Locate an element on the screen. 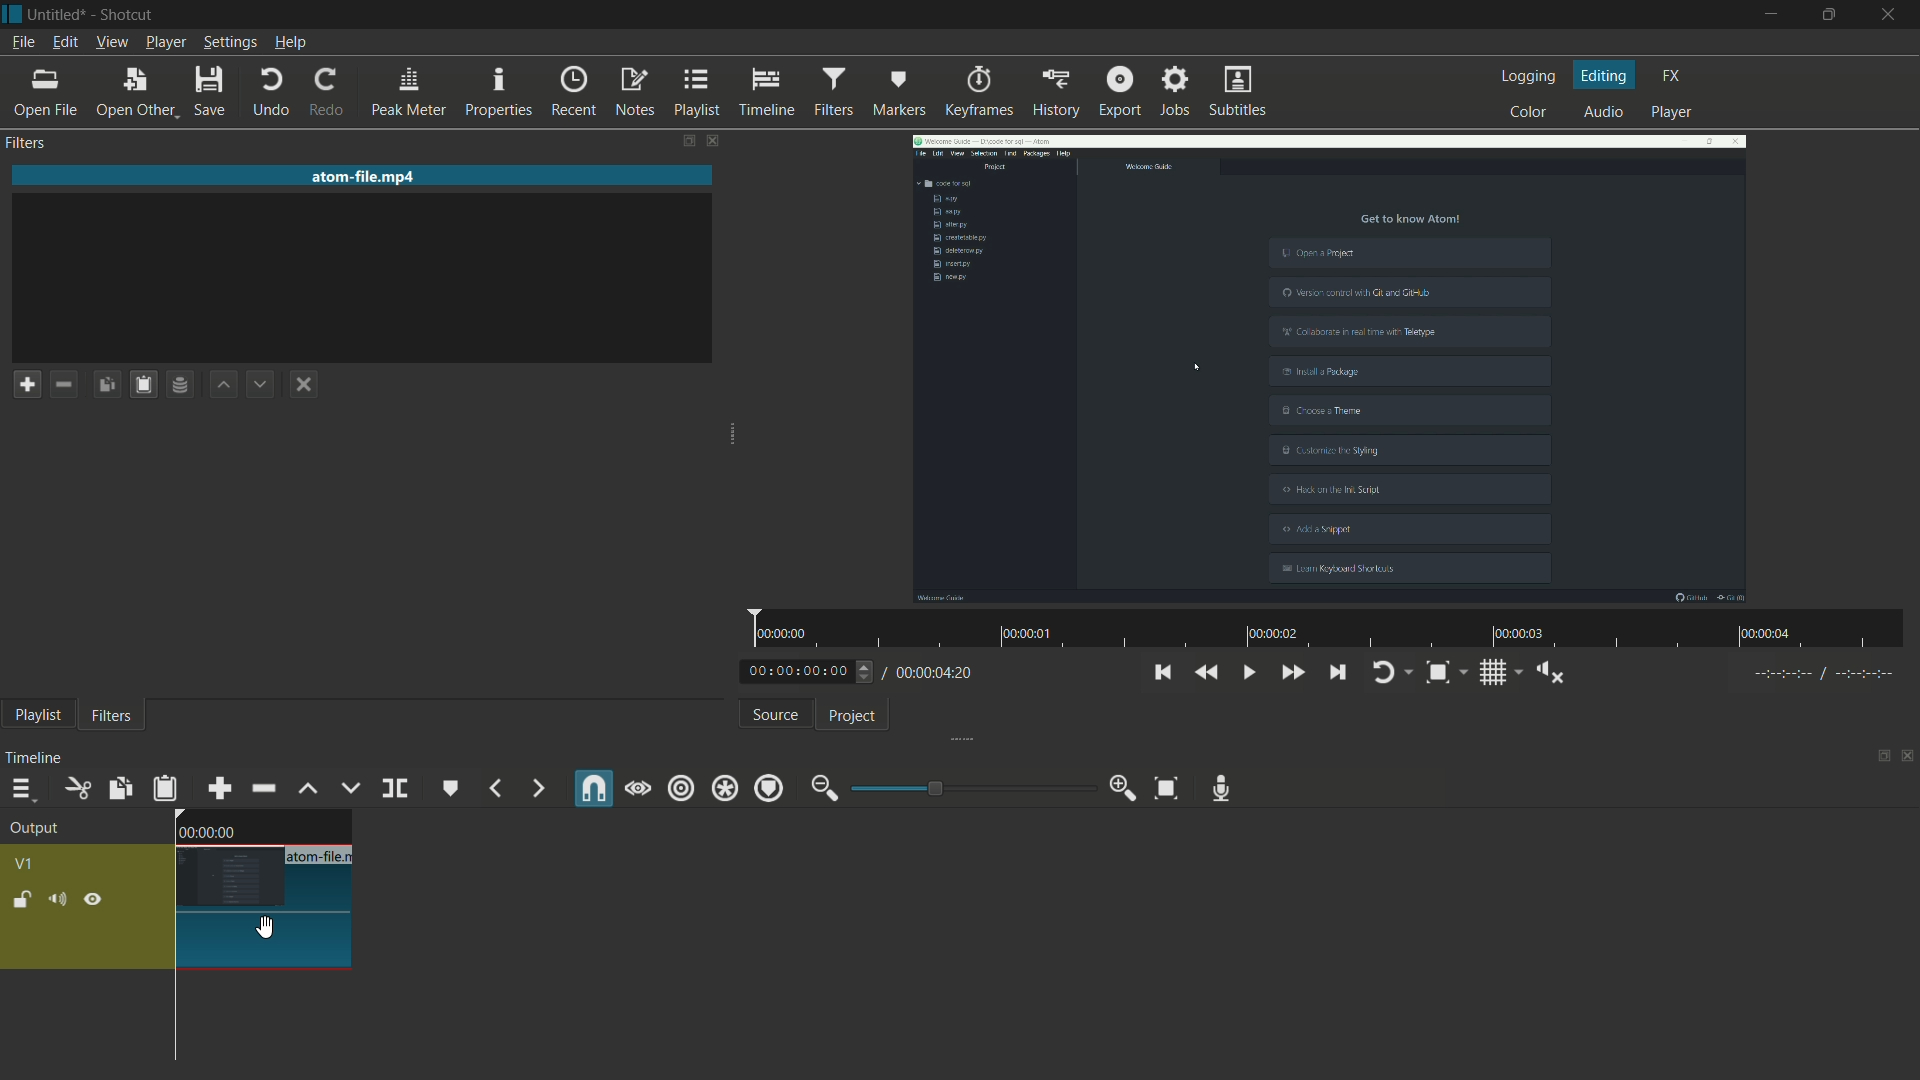  next marker is located at coordinates (536, 789).